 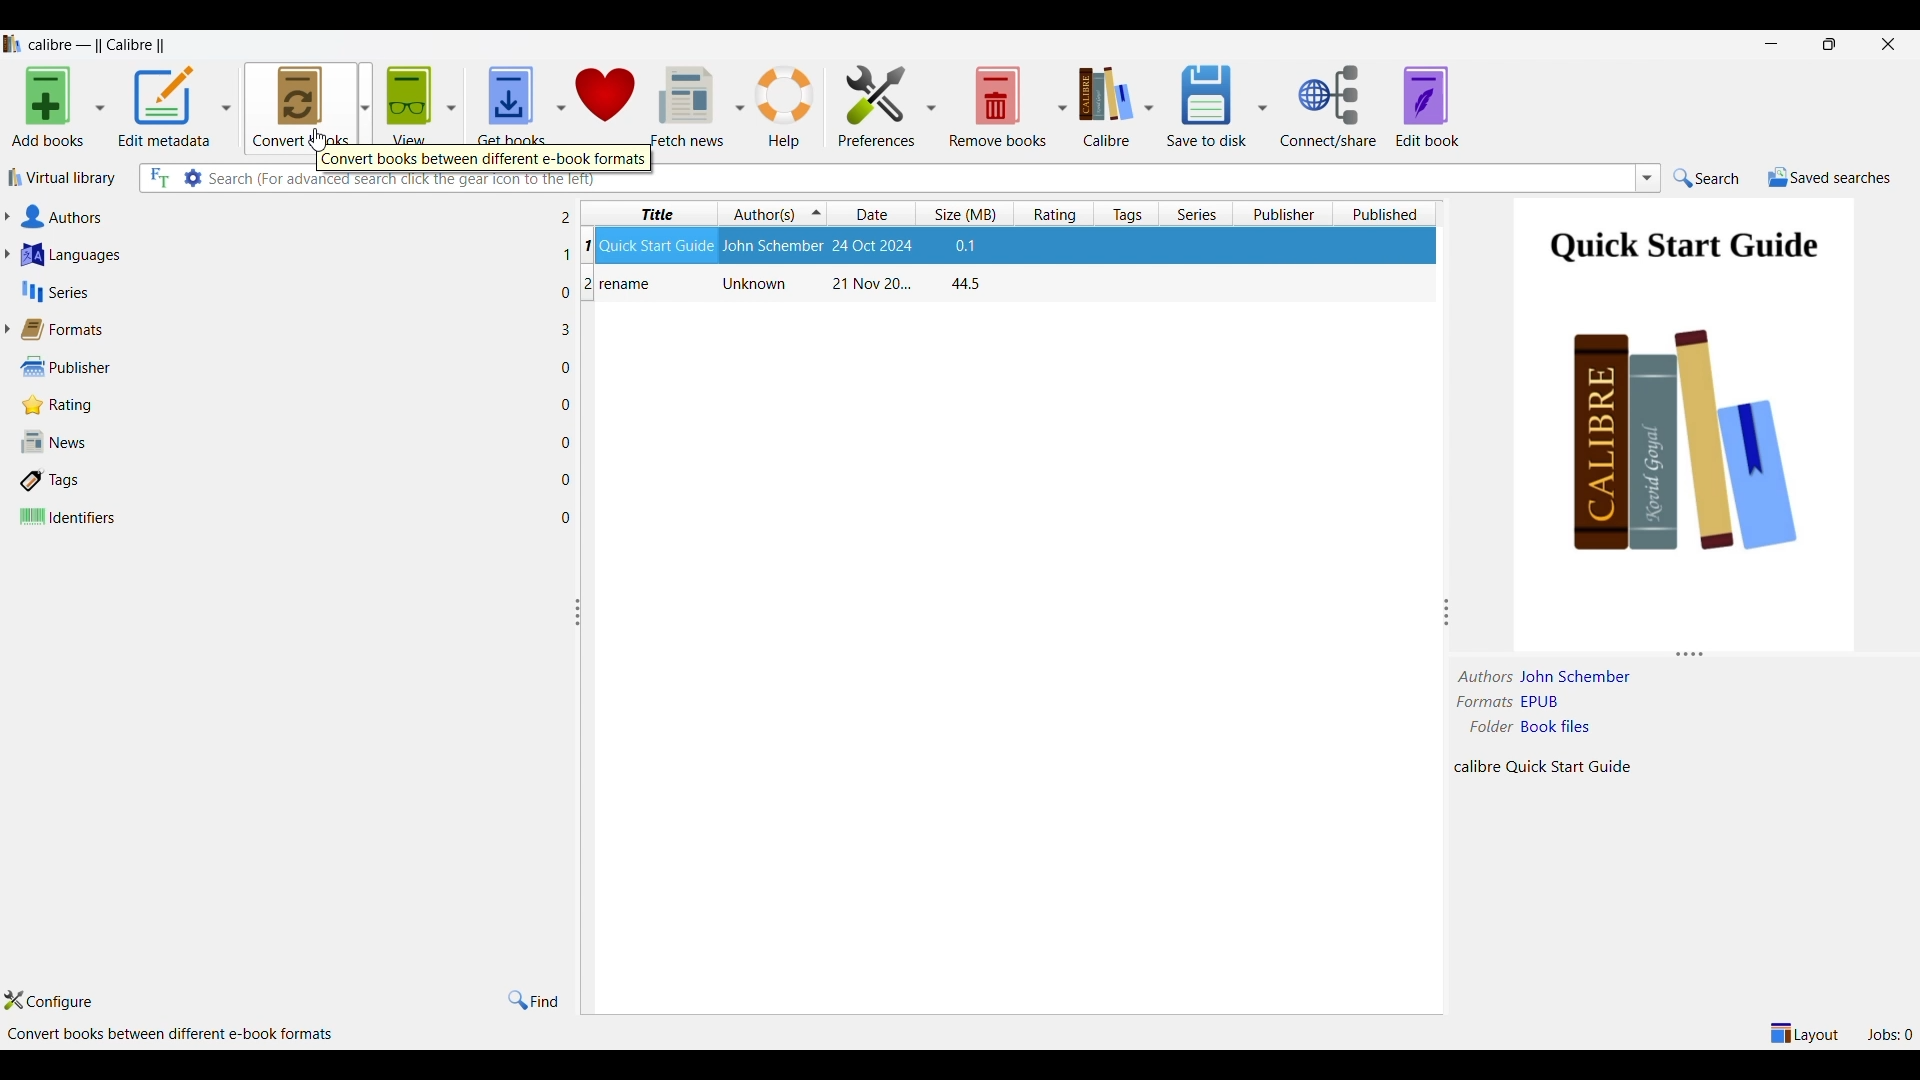 What do you see at coordinates (1890, 1034) in the screenshot?
I see `Jobs` at bounding box center [1890, 1034].